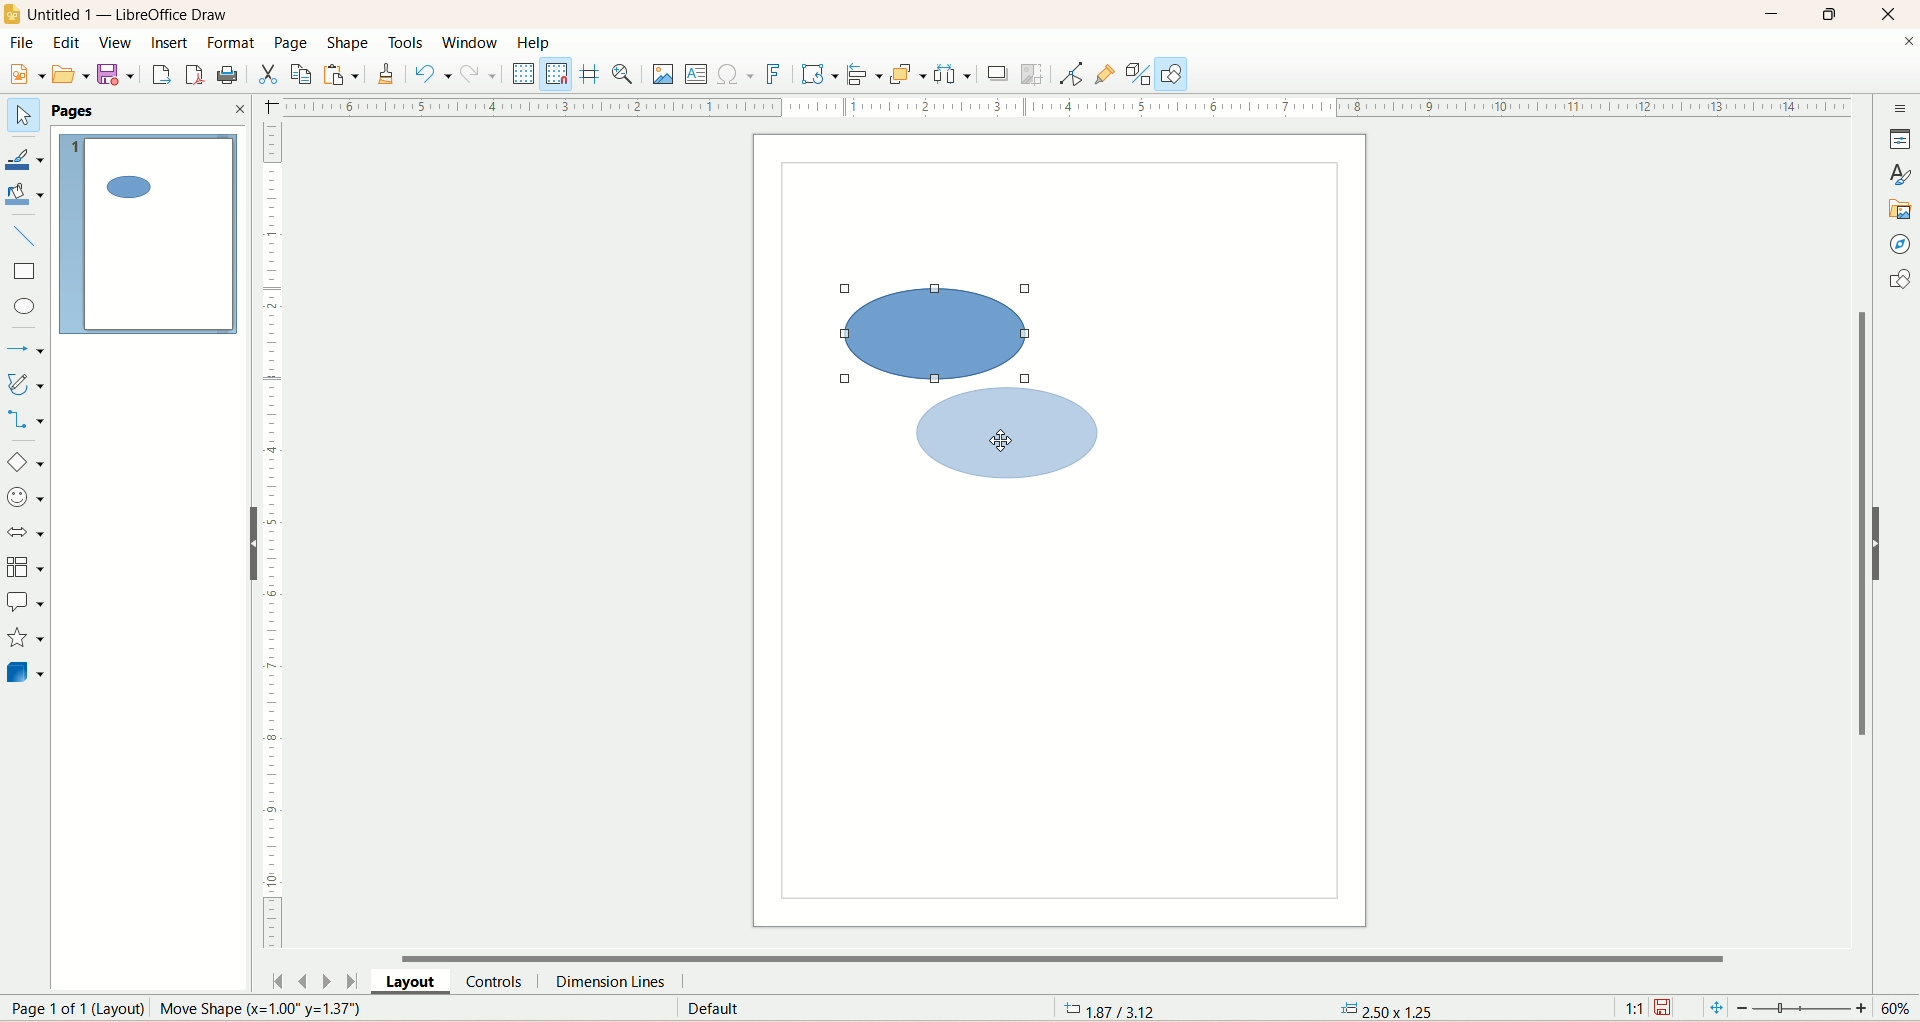 This screenshot has height=1022, width=1920. What do you see at coordinates (235, 76) in the screenshot?
I see `print` at bounding box center [235, 76].